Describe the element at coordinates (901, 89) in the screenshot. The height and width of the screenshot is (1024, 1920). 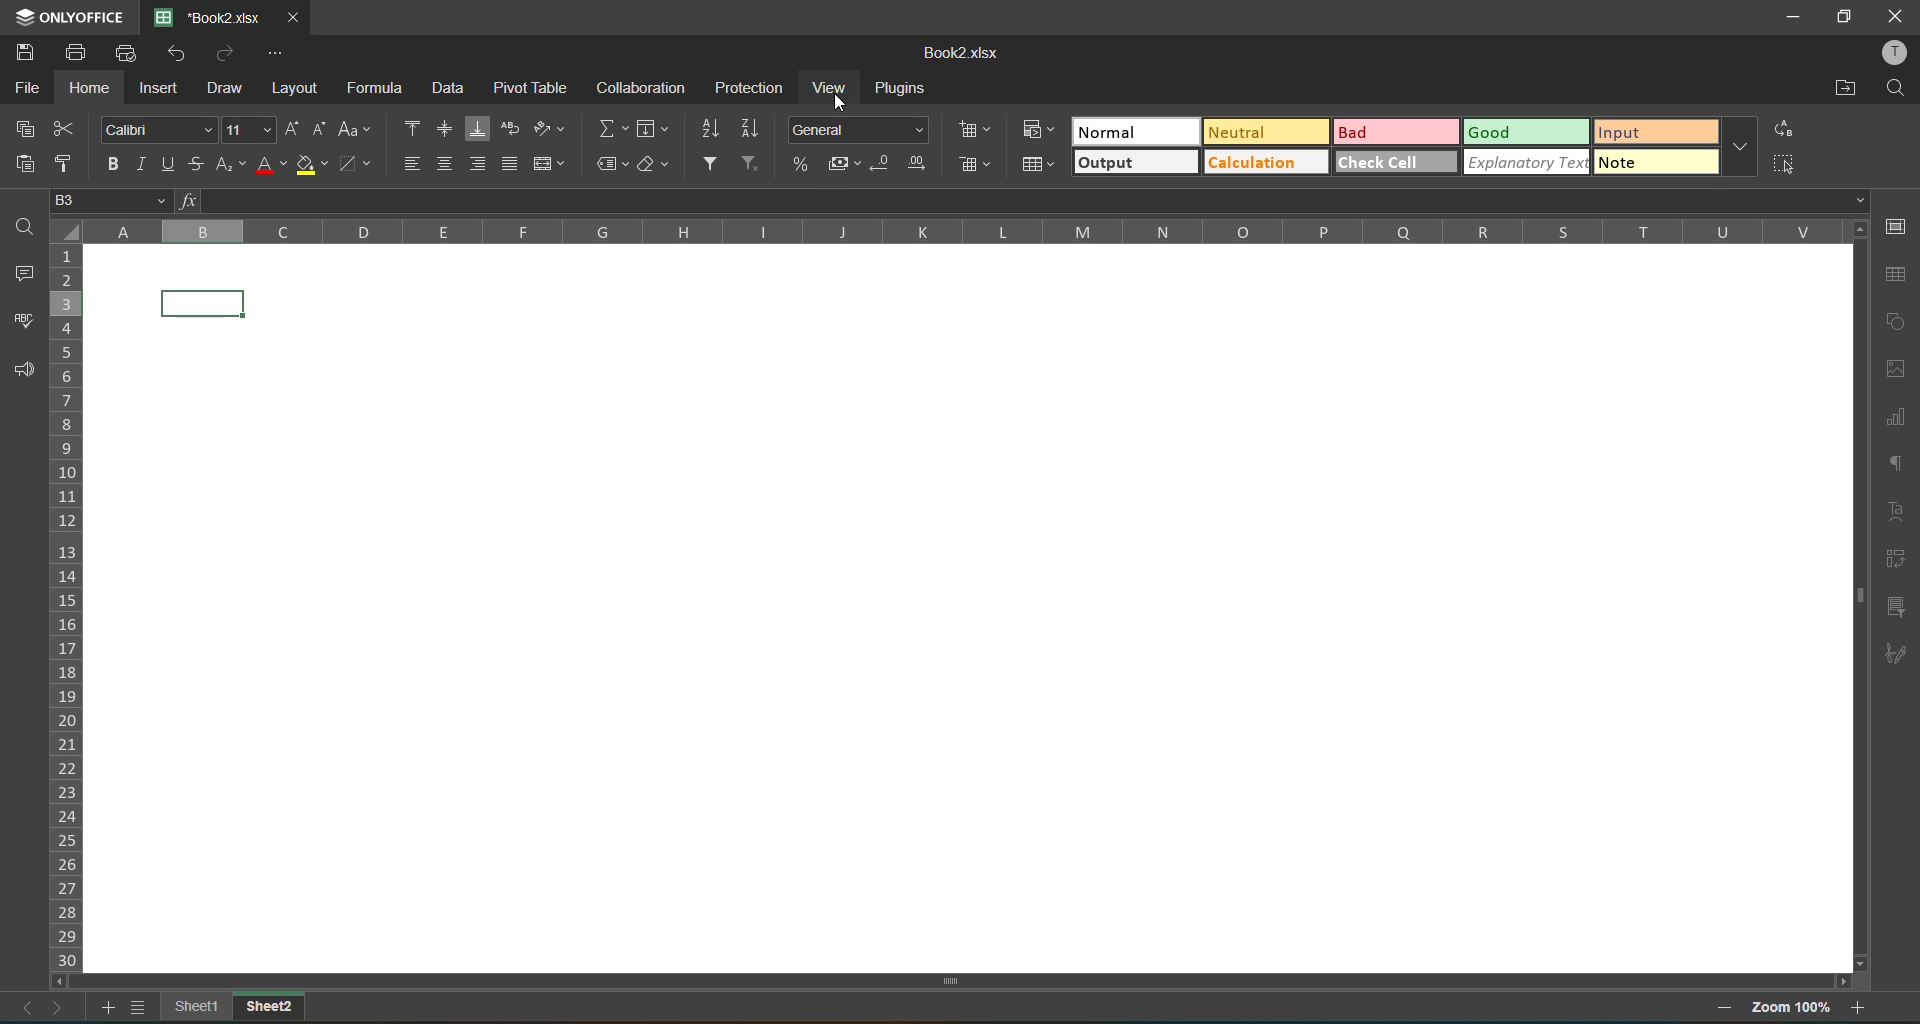
I see `plugins` at that location.